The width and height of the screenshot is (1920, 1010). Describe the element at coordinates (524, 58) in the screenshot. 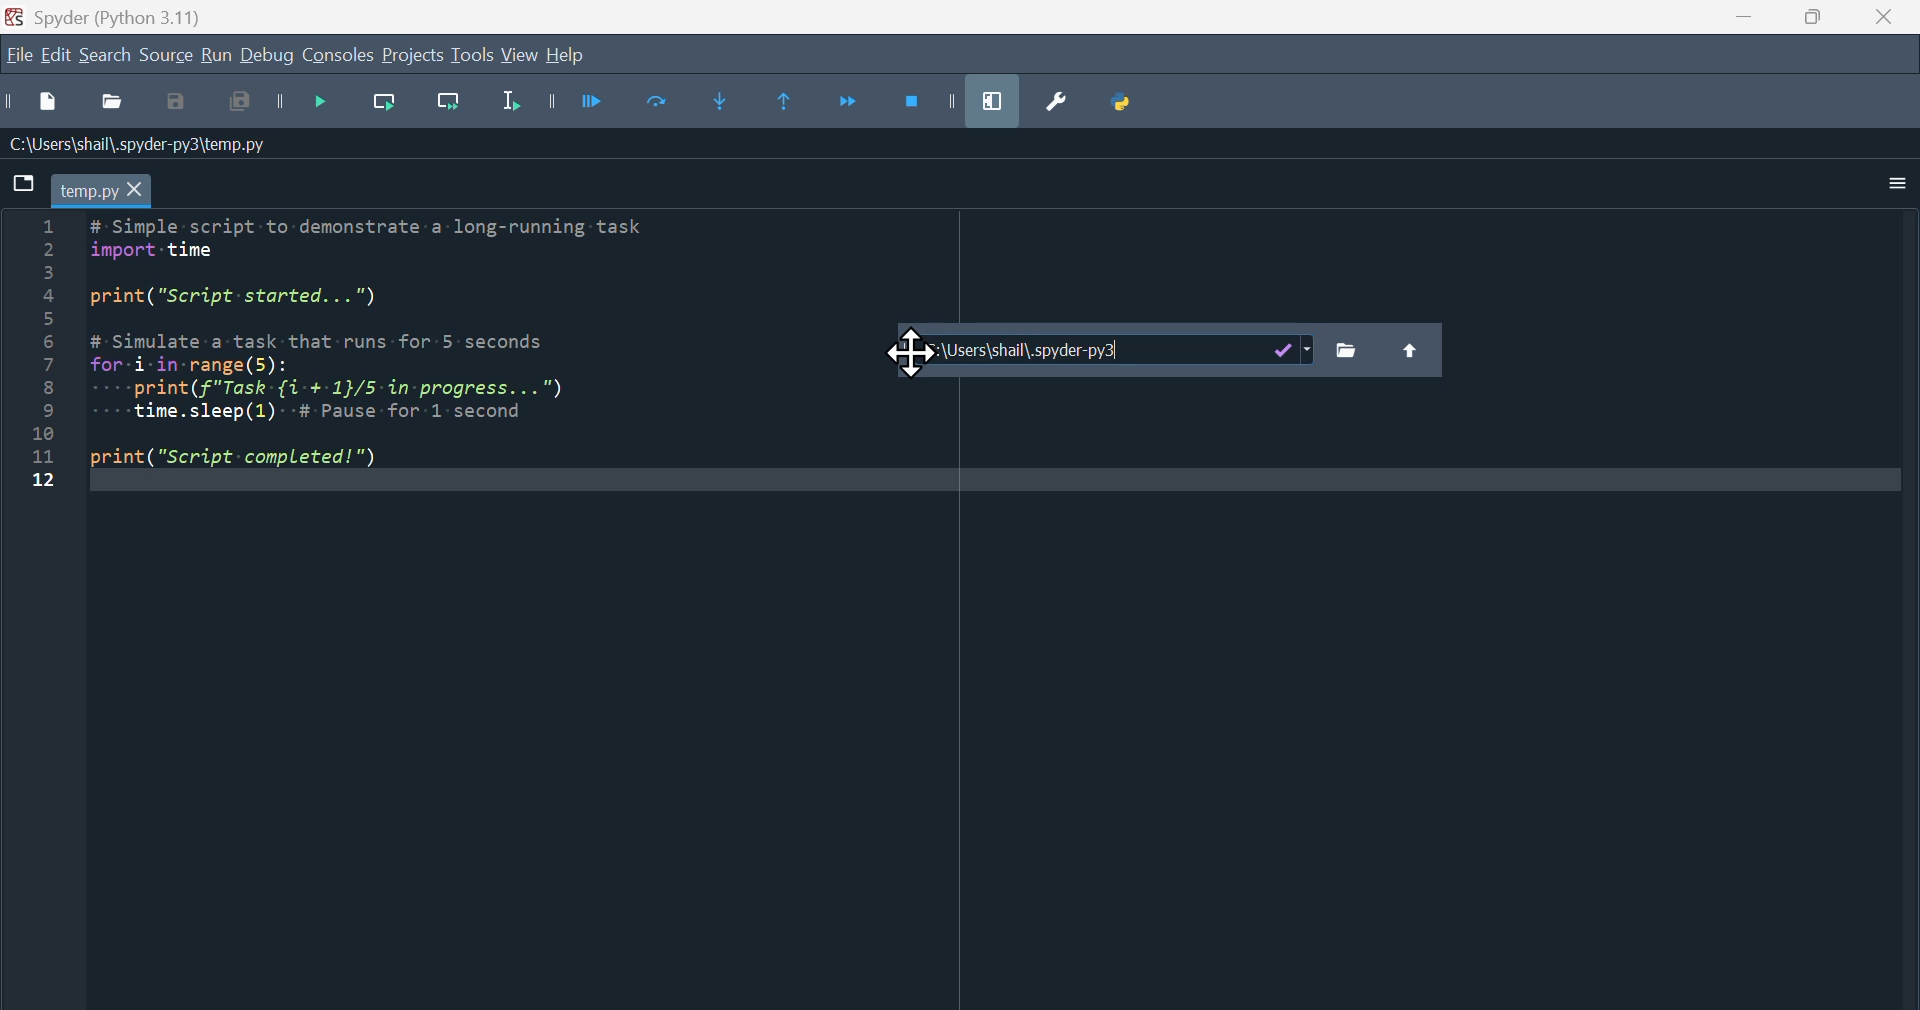

I see `View` at that location.